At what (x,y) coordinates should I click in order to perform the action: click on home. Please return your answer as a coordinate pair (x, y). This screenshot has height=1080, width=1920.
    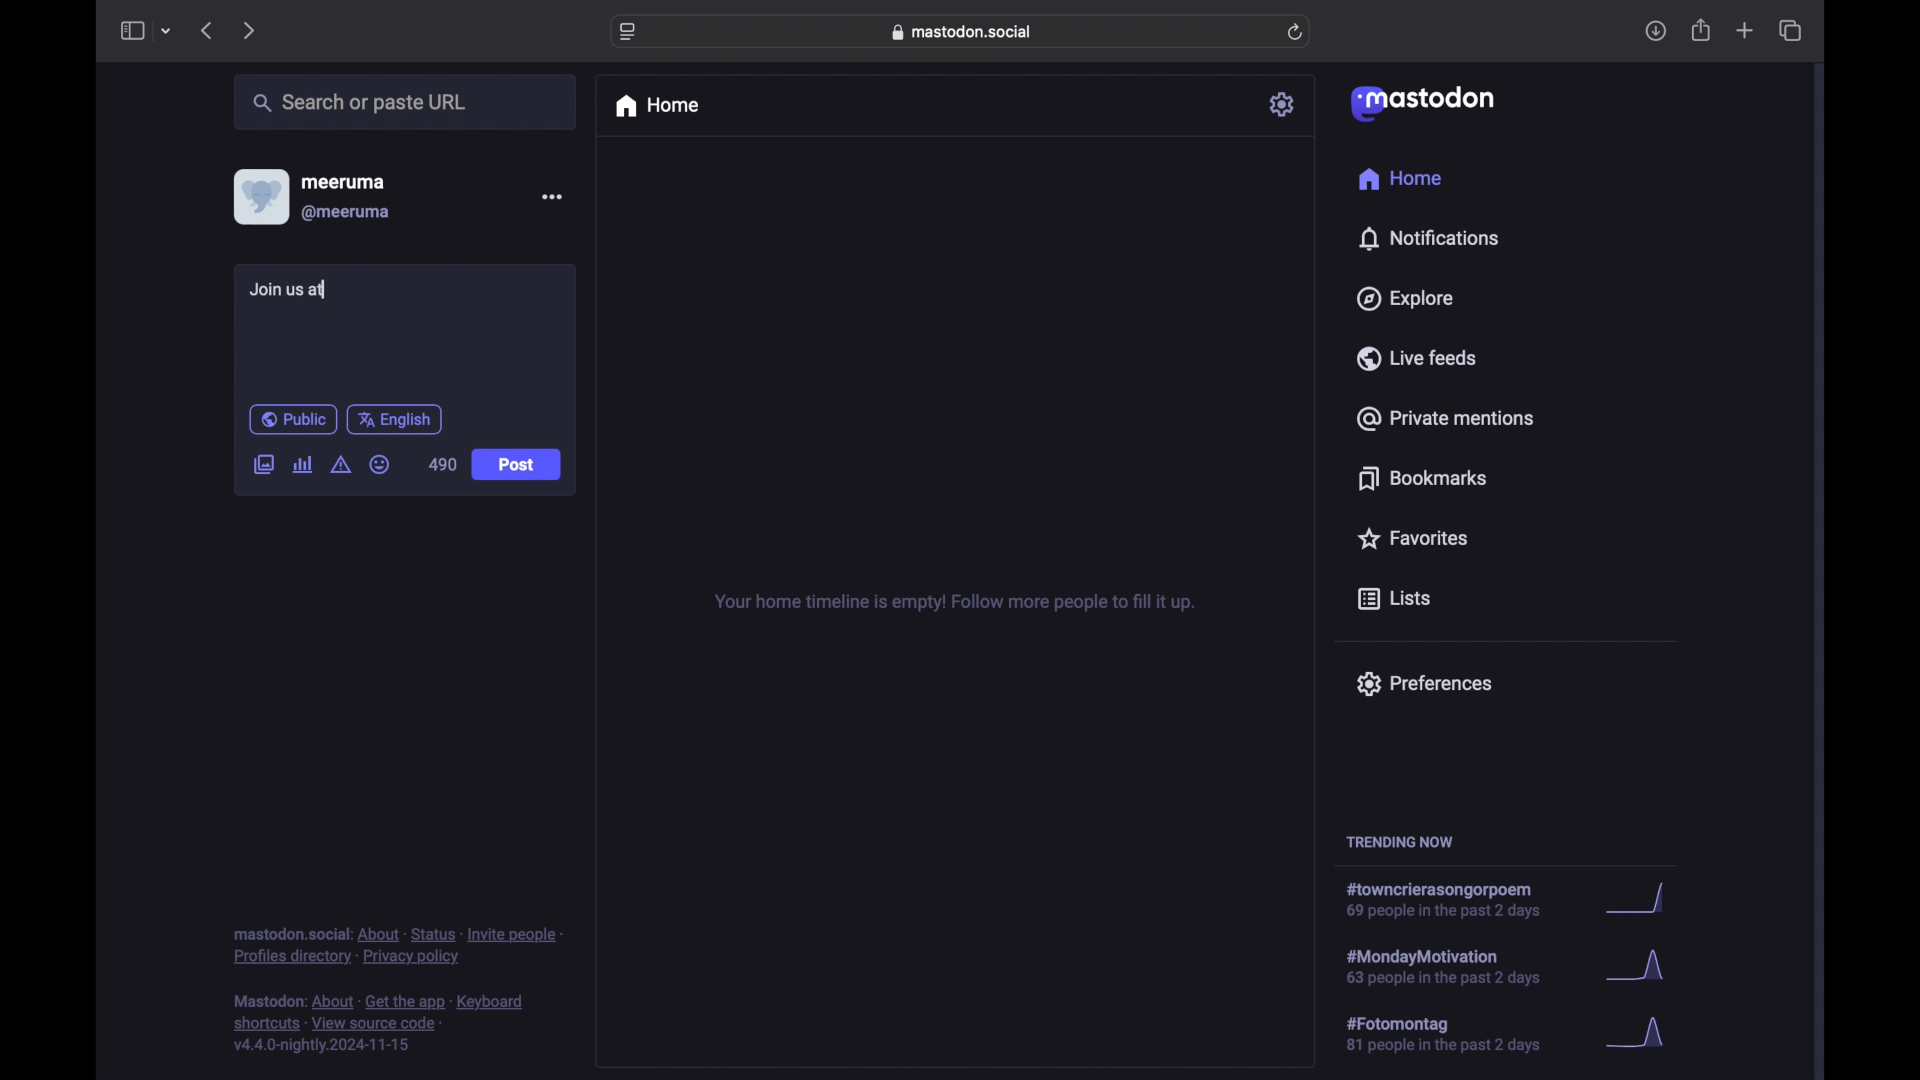
    Looking at the image, I should click on (1399, 179).